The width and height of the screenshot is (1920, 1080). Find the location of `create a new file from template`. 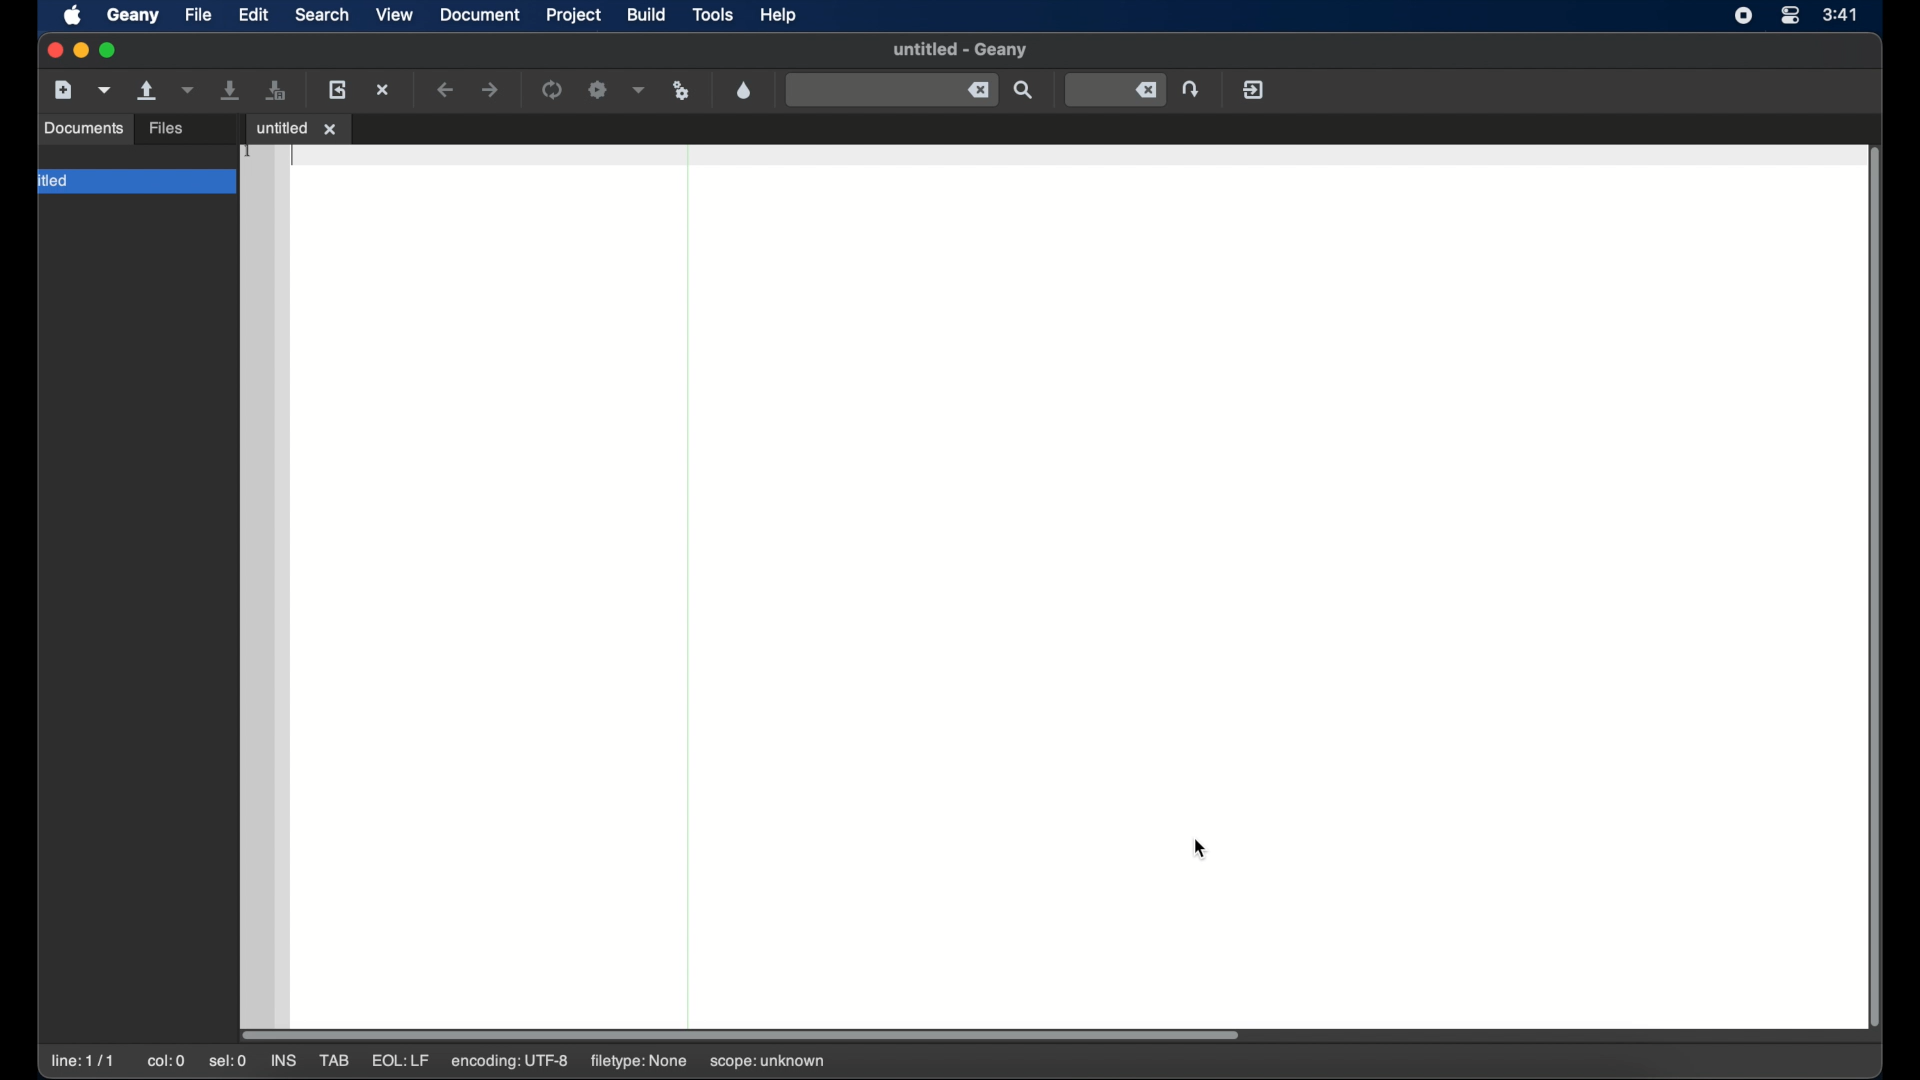

create a new file from template is located at coordinates (105, 91).